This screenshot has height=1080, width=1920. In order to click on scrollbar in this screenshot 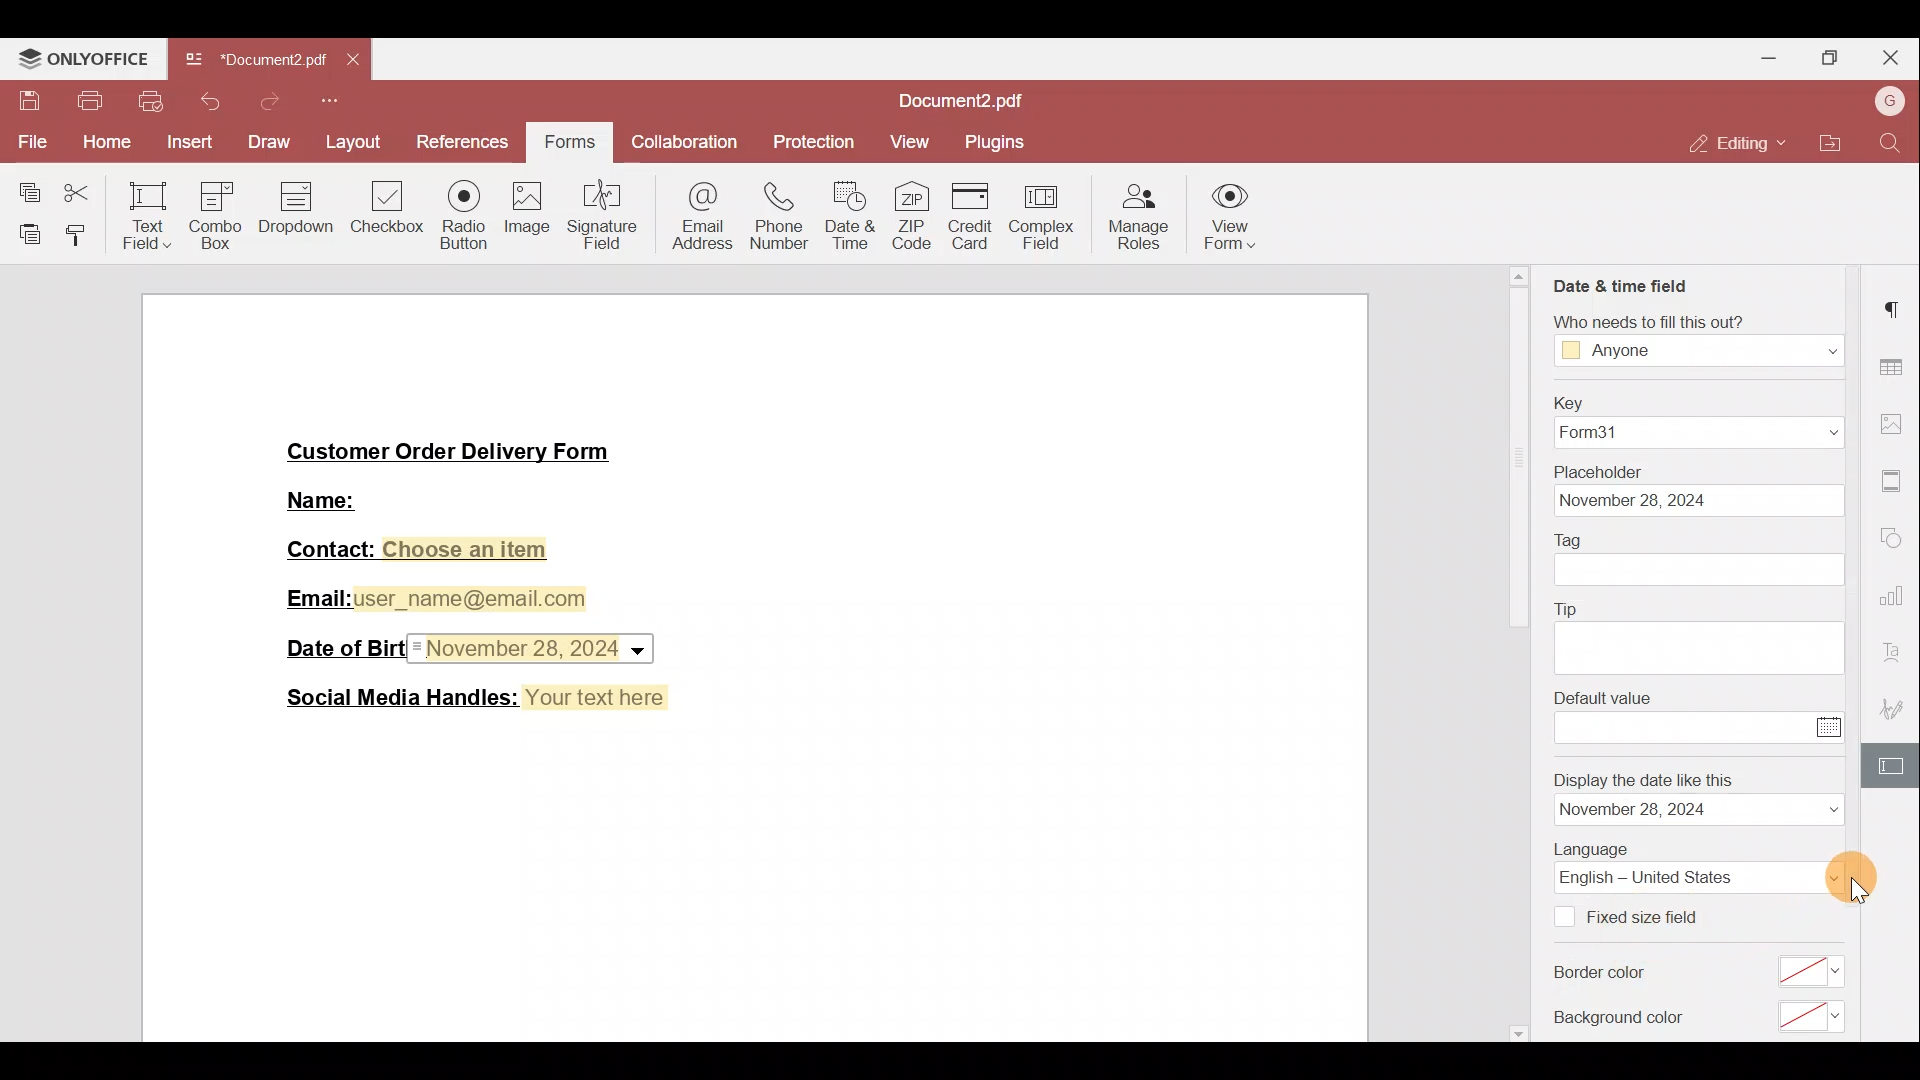, I will do `click(1520, 654)`.